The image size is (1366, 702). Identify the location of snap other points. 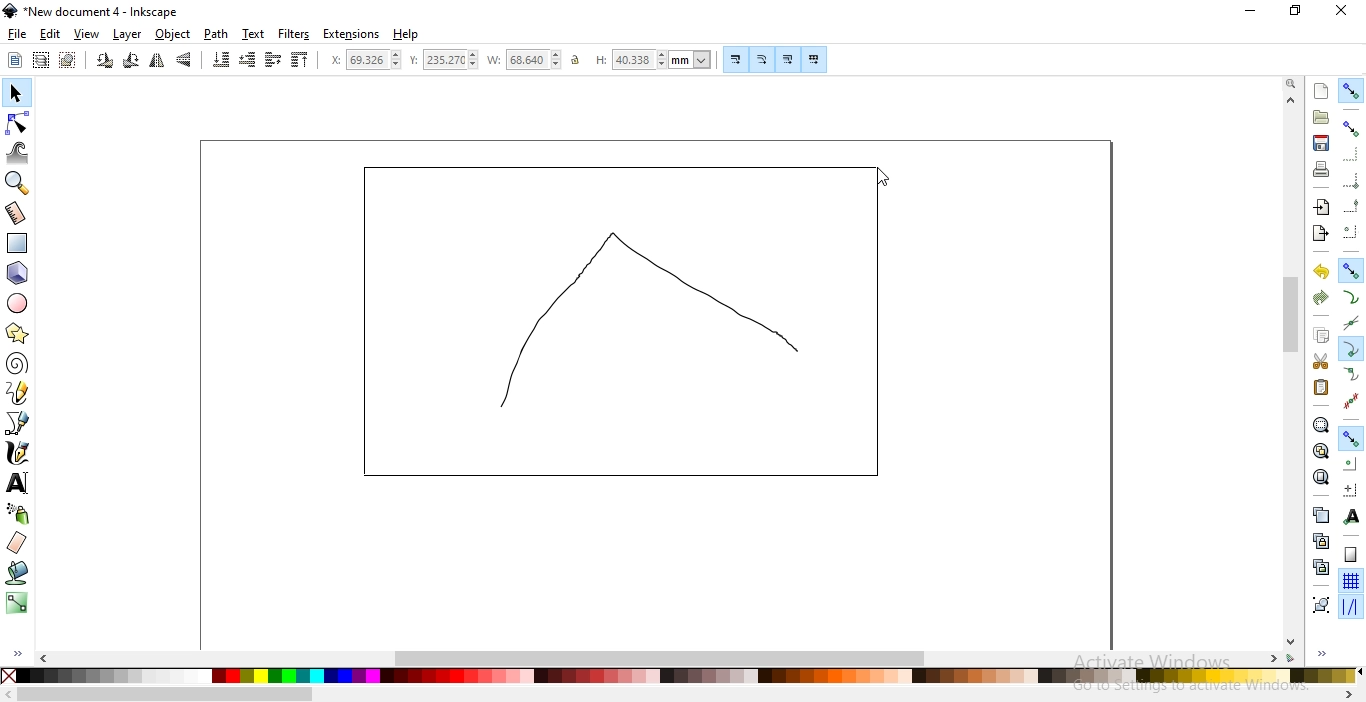
(1351, 437).